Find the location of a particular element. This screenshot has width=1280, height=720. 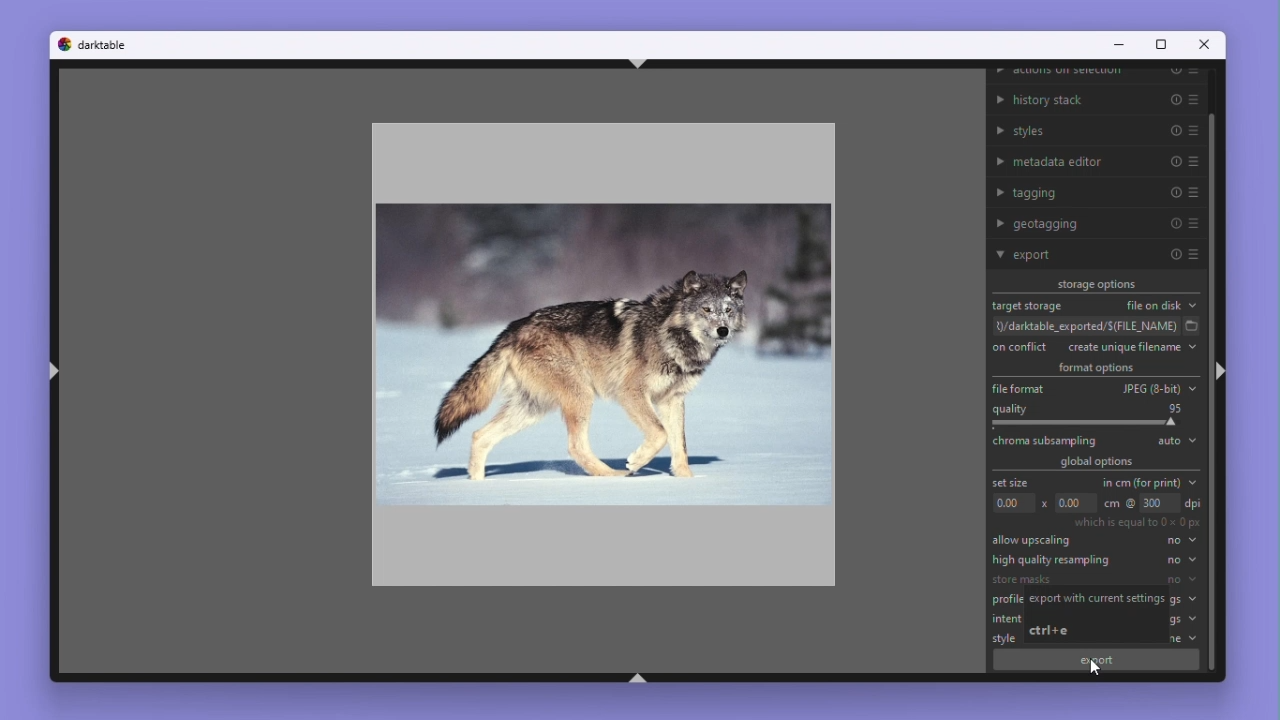

Minimise is located at coordinates (1118, 45).